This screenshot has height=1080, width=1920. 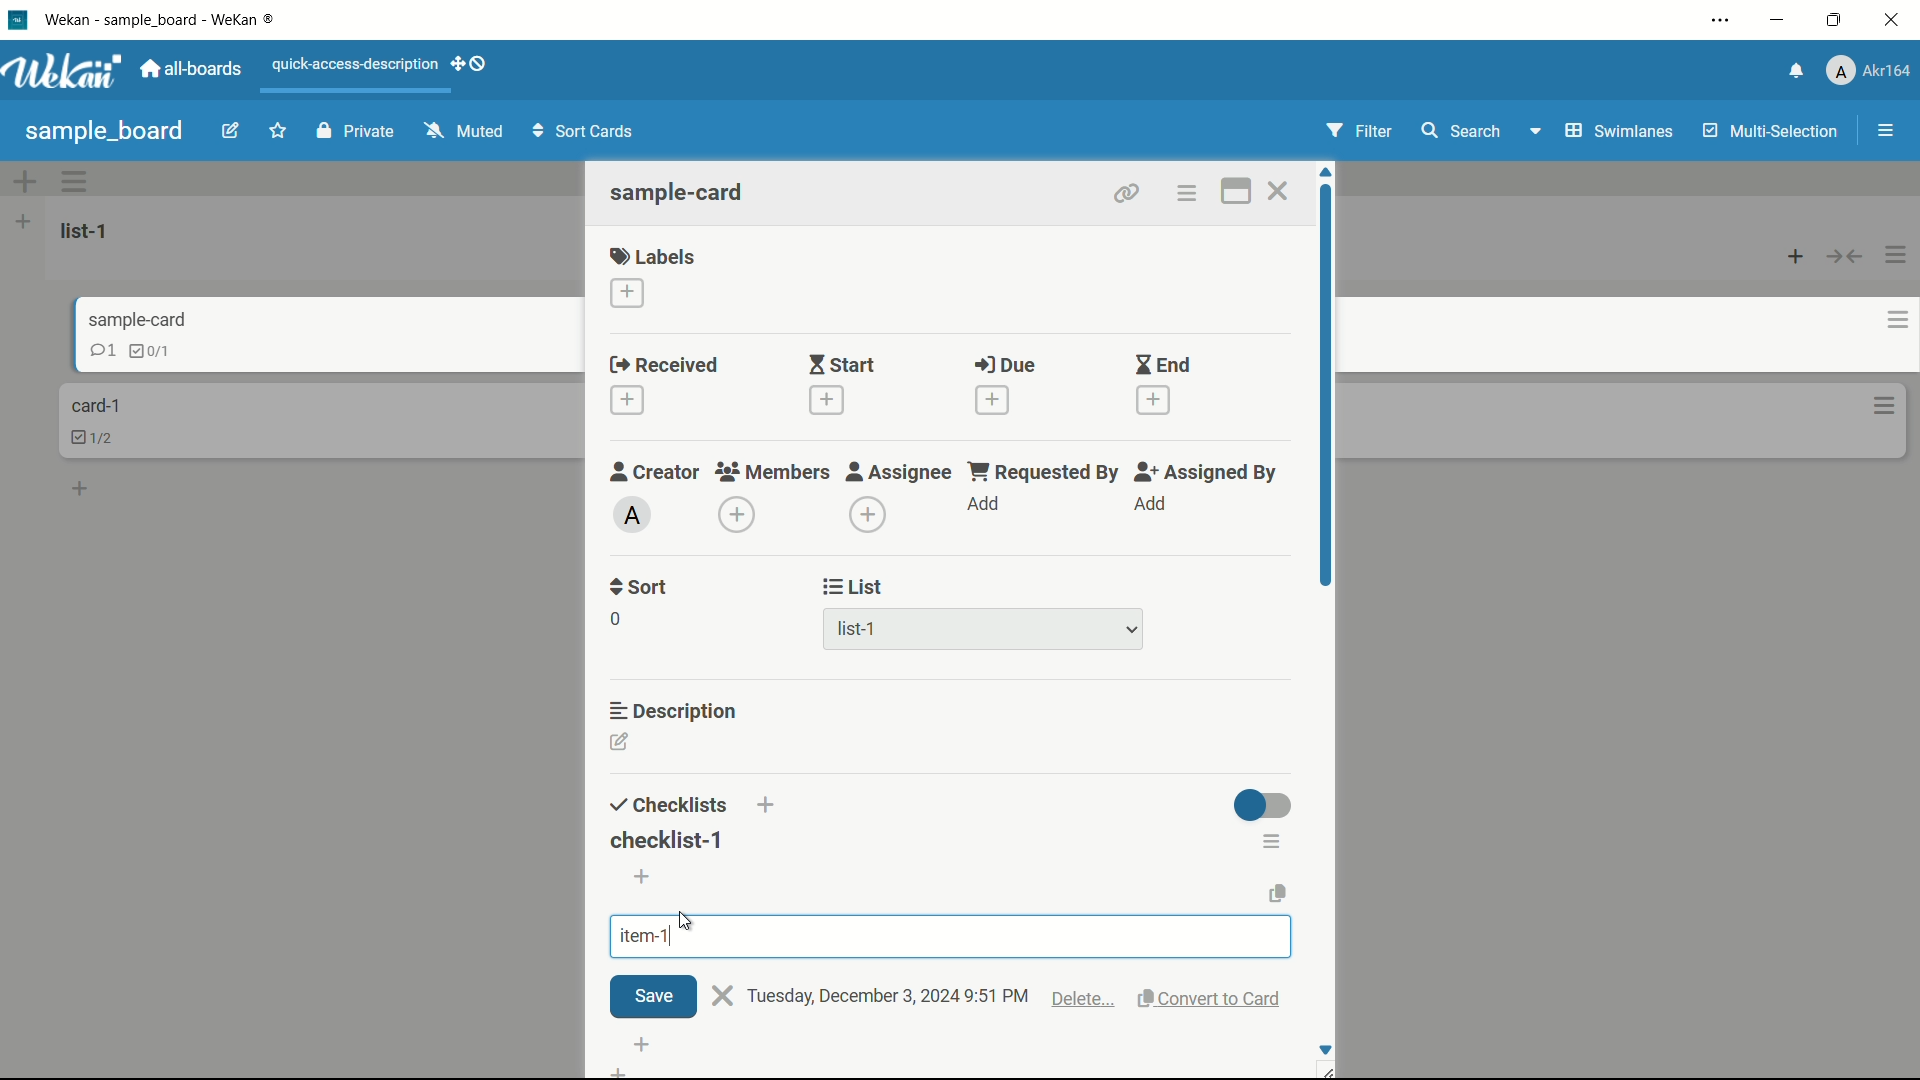 What do you see at coordinates (723, 996) in the screenshot?
I see `close` at bounding box center [723, 996].